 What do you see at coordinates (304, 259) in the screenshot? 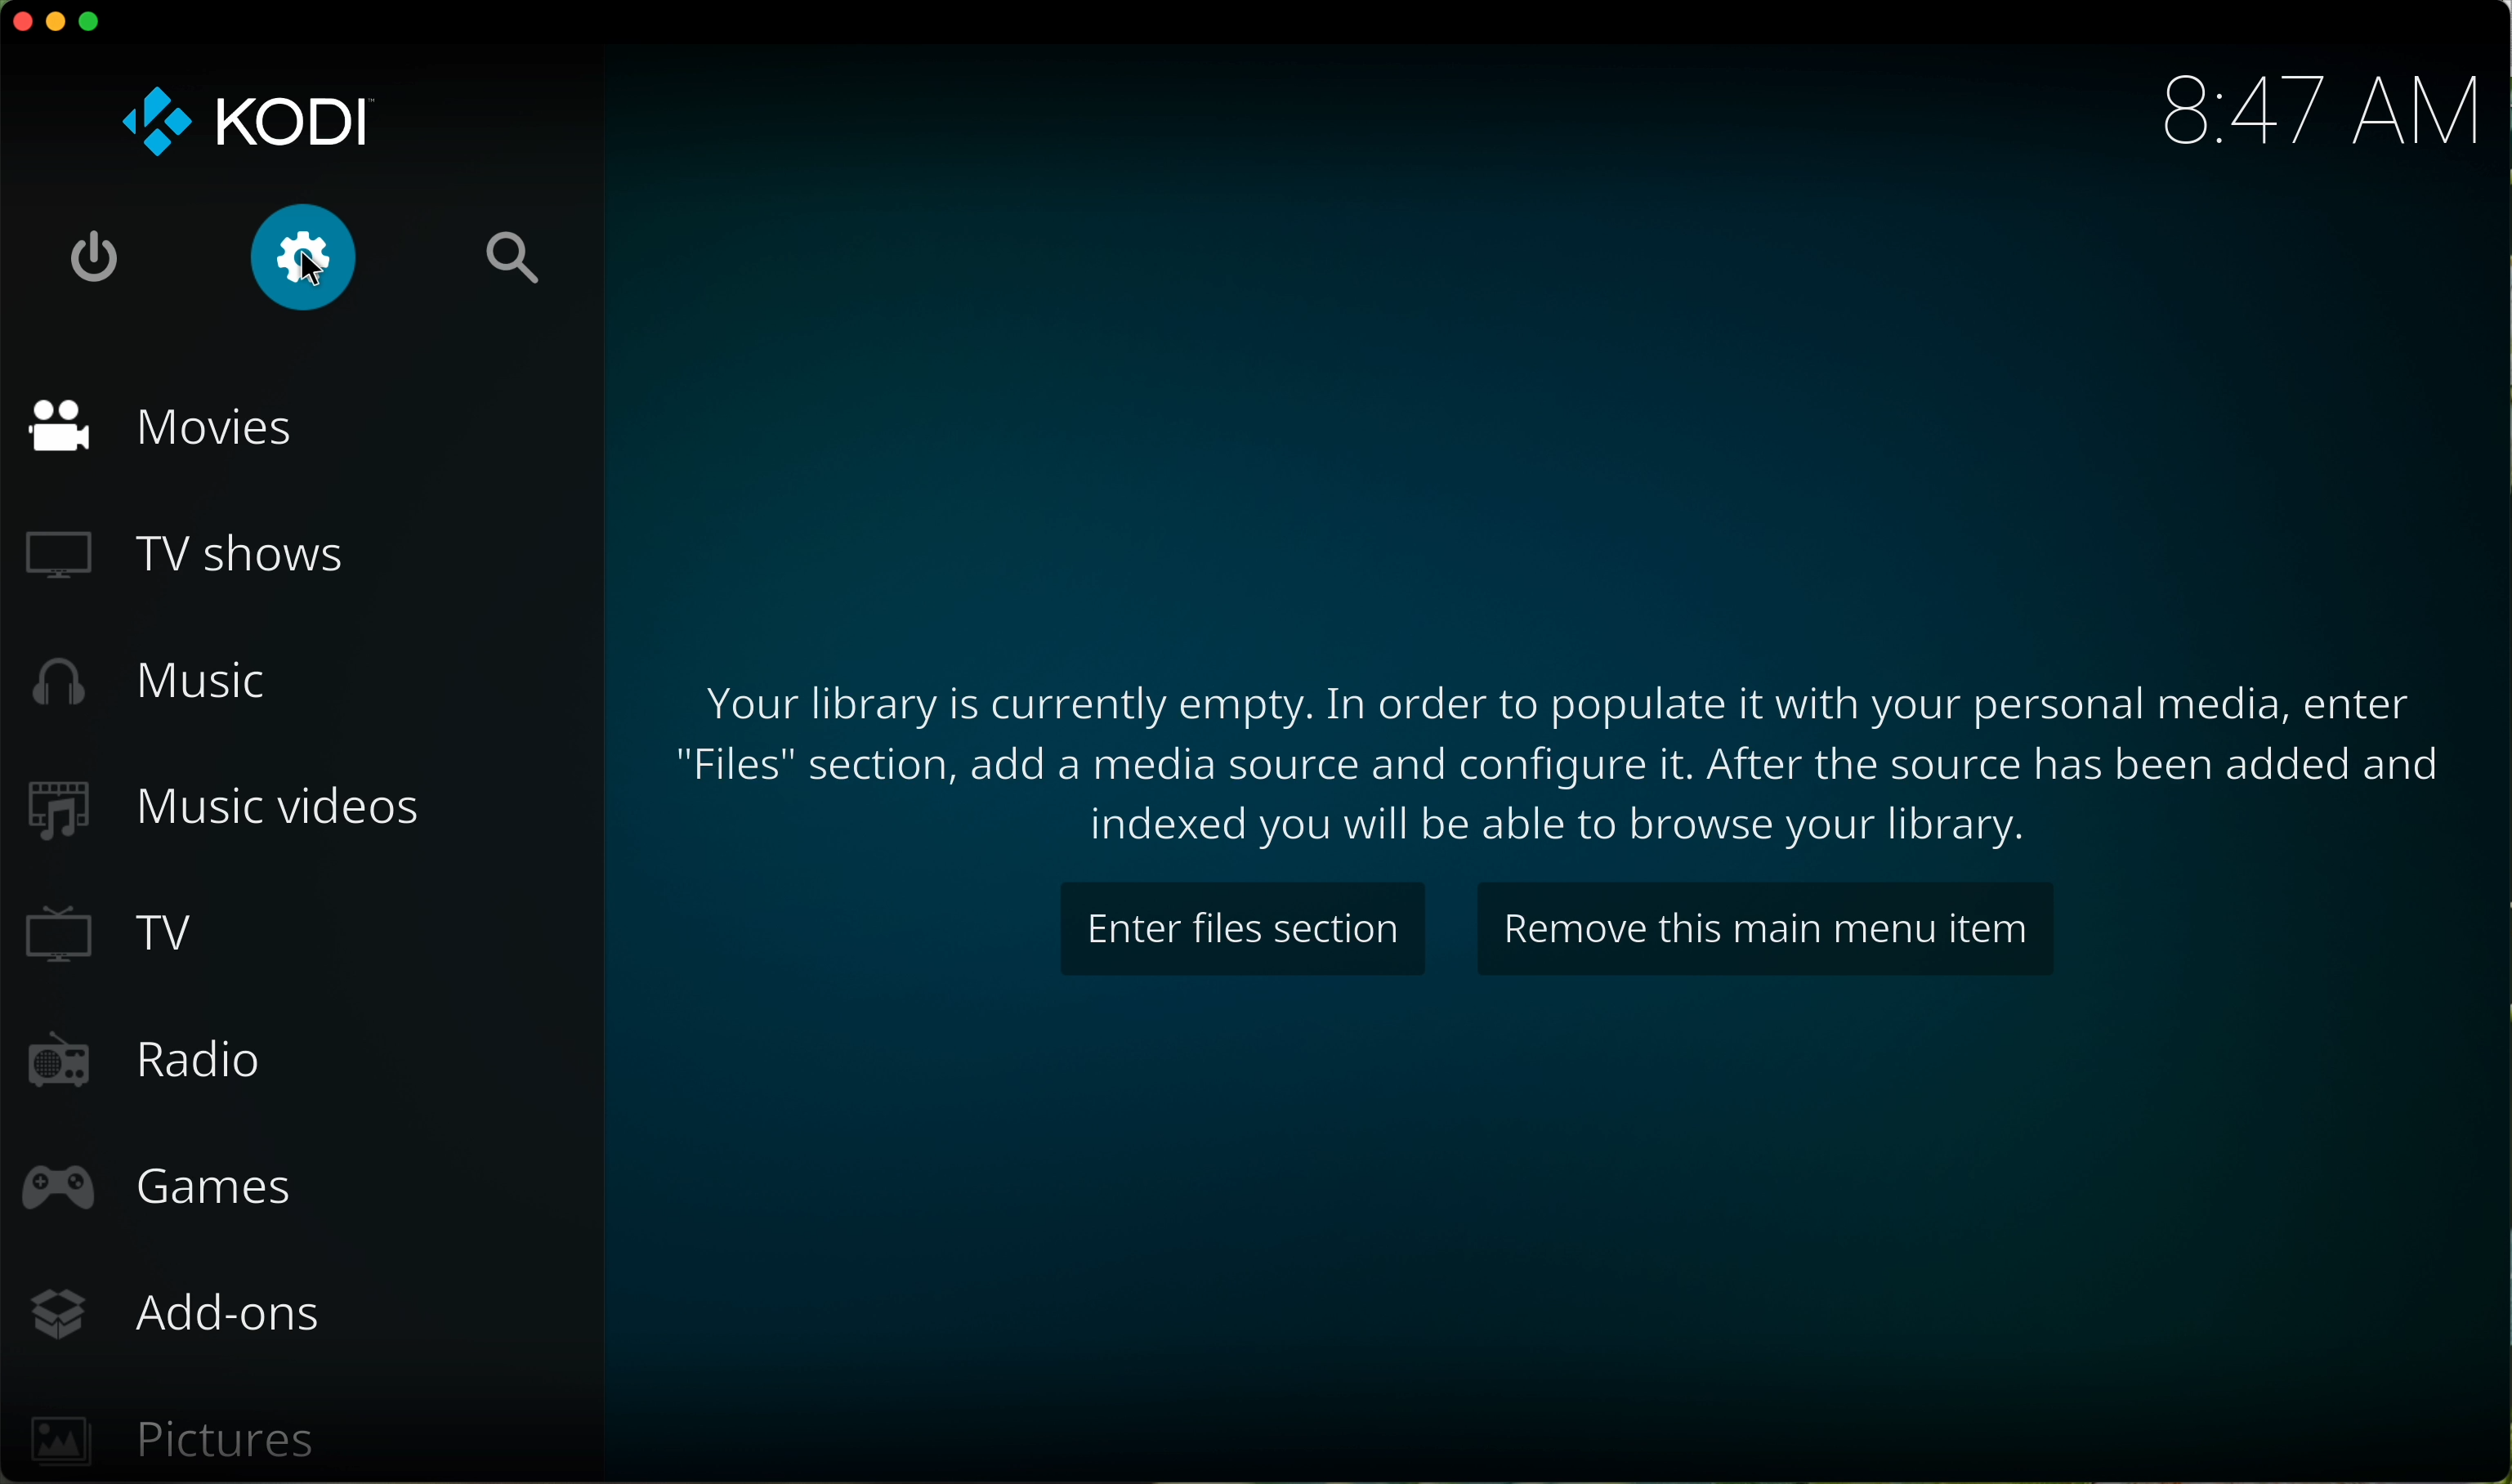
I see `click on settings` at bounding box center [304, 259].